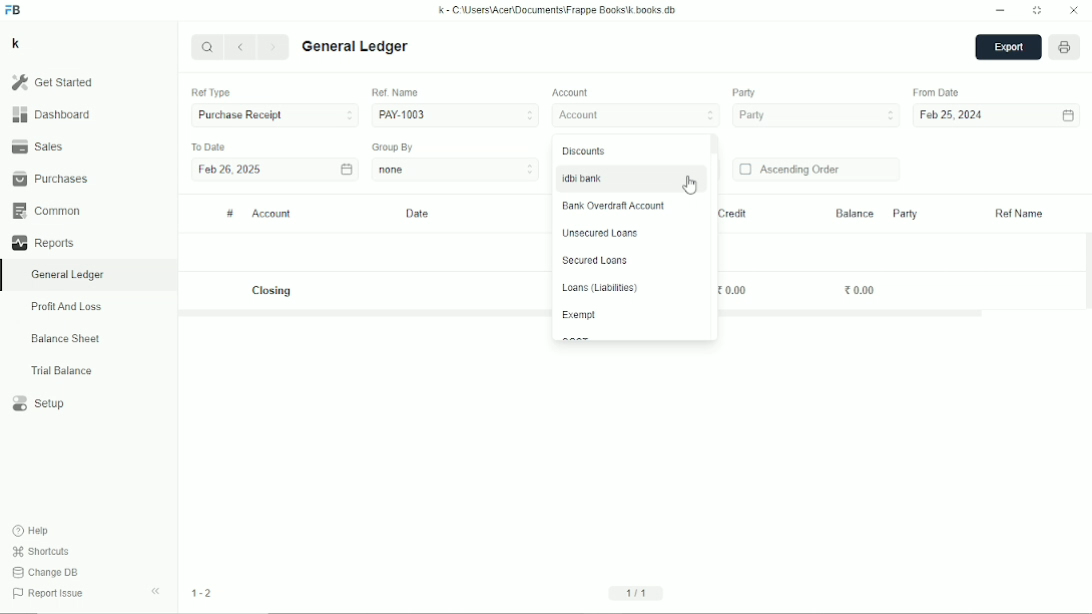 The width and height of the screenshot is (1092, 614). What do you see at coordinates (731, 214) in the screenshot?
I see `Credit` at bounding box center [731, 214].